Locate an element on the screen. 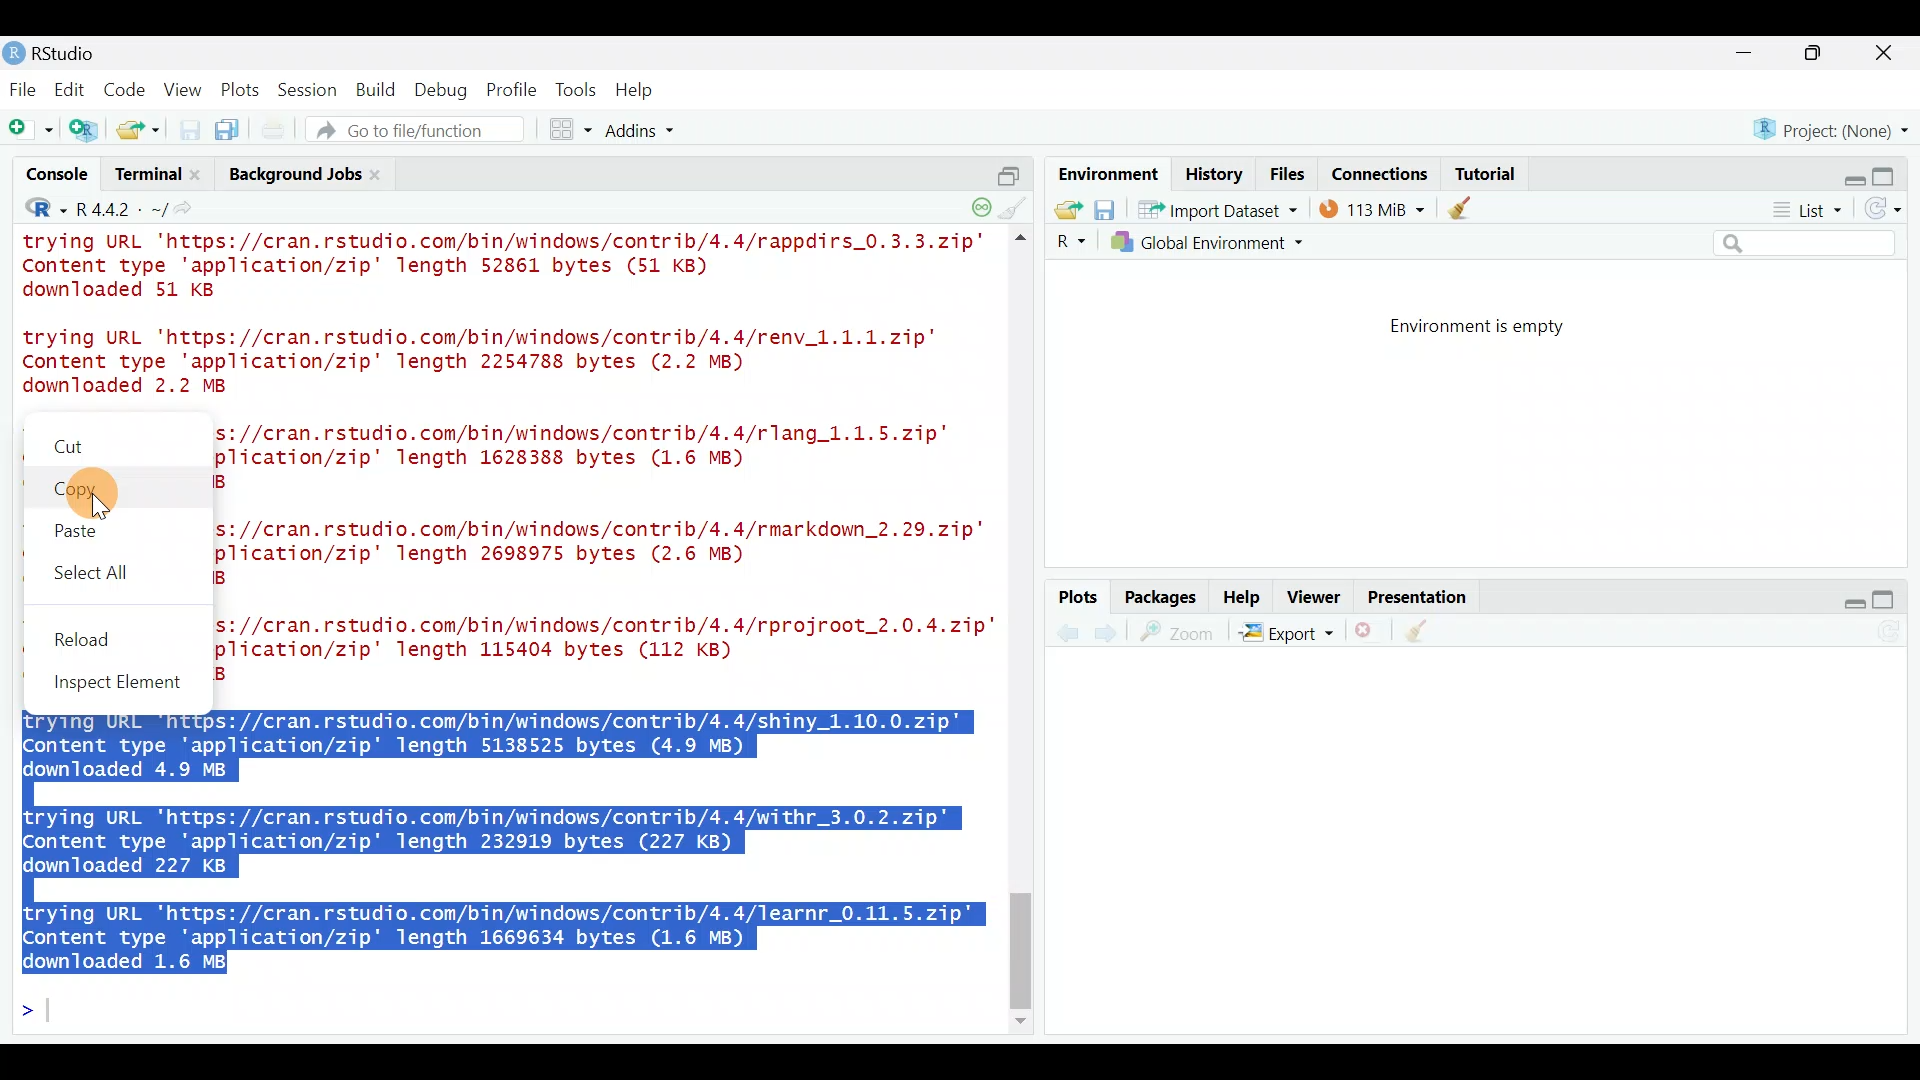  session suspend timeout paused - a child session is running is located at coordinates (980, 201).